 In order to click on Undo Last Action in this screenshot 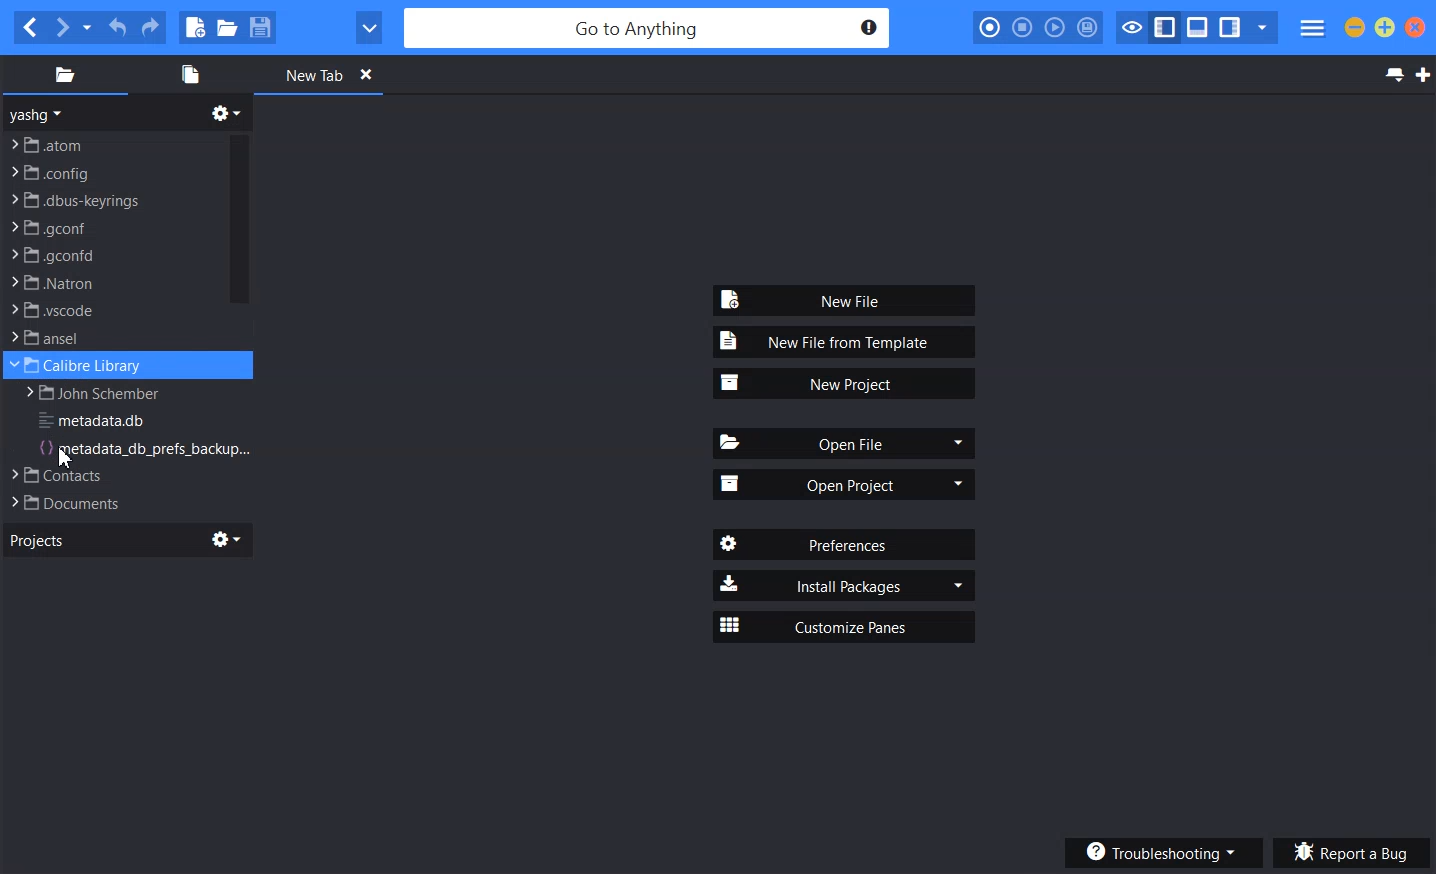, I will do `click(119, 28)`.